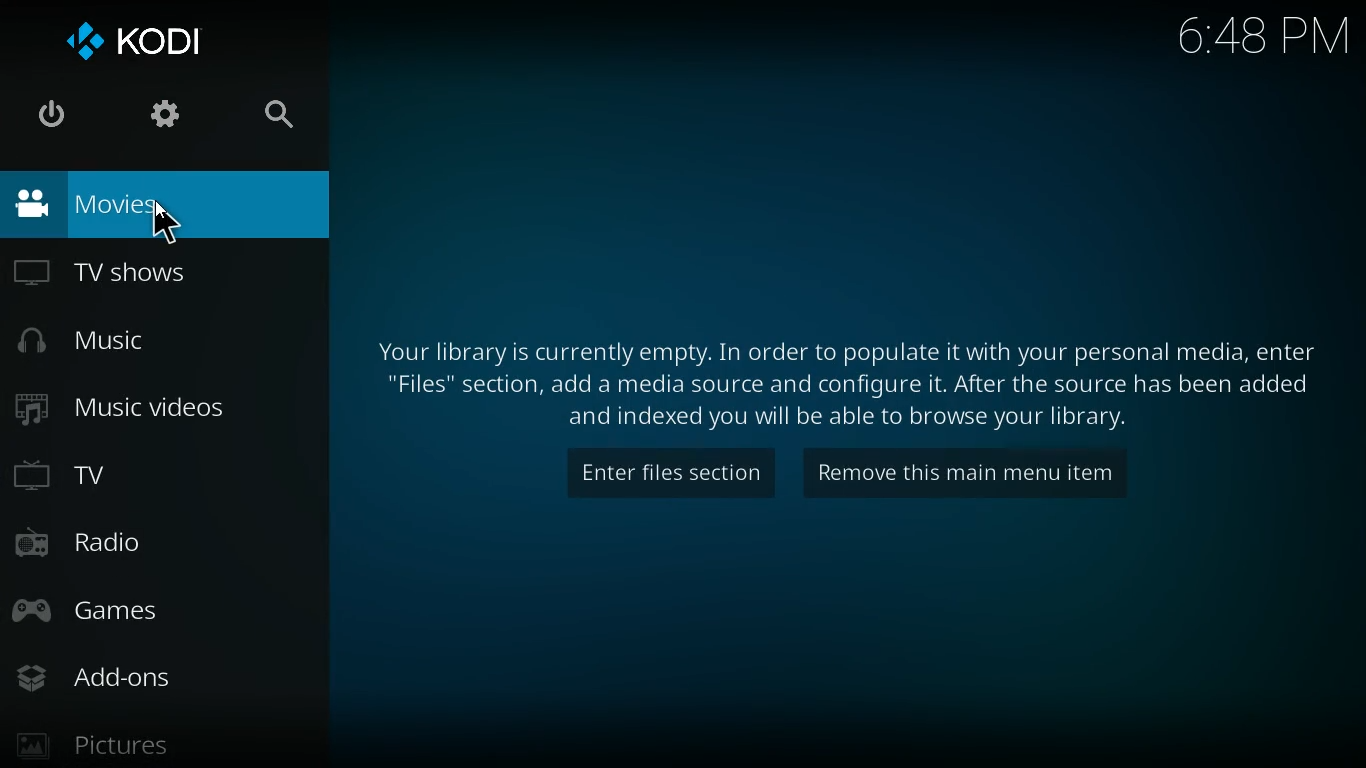 The image size is (1366, 768). Describe the element at coordinates (157, 547) in the screenshot. I see `radio` at that location.